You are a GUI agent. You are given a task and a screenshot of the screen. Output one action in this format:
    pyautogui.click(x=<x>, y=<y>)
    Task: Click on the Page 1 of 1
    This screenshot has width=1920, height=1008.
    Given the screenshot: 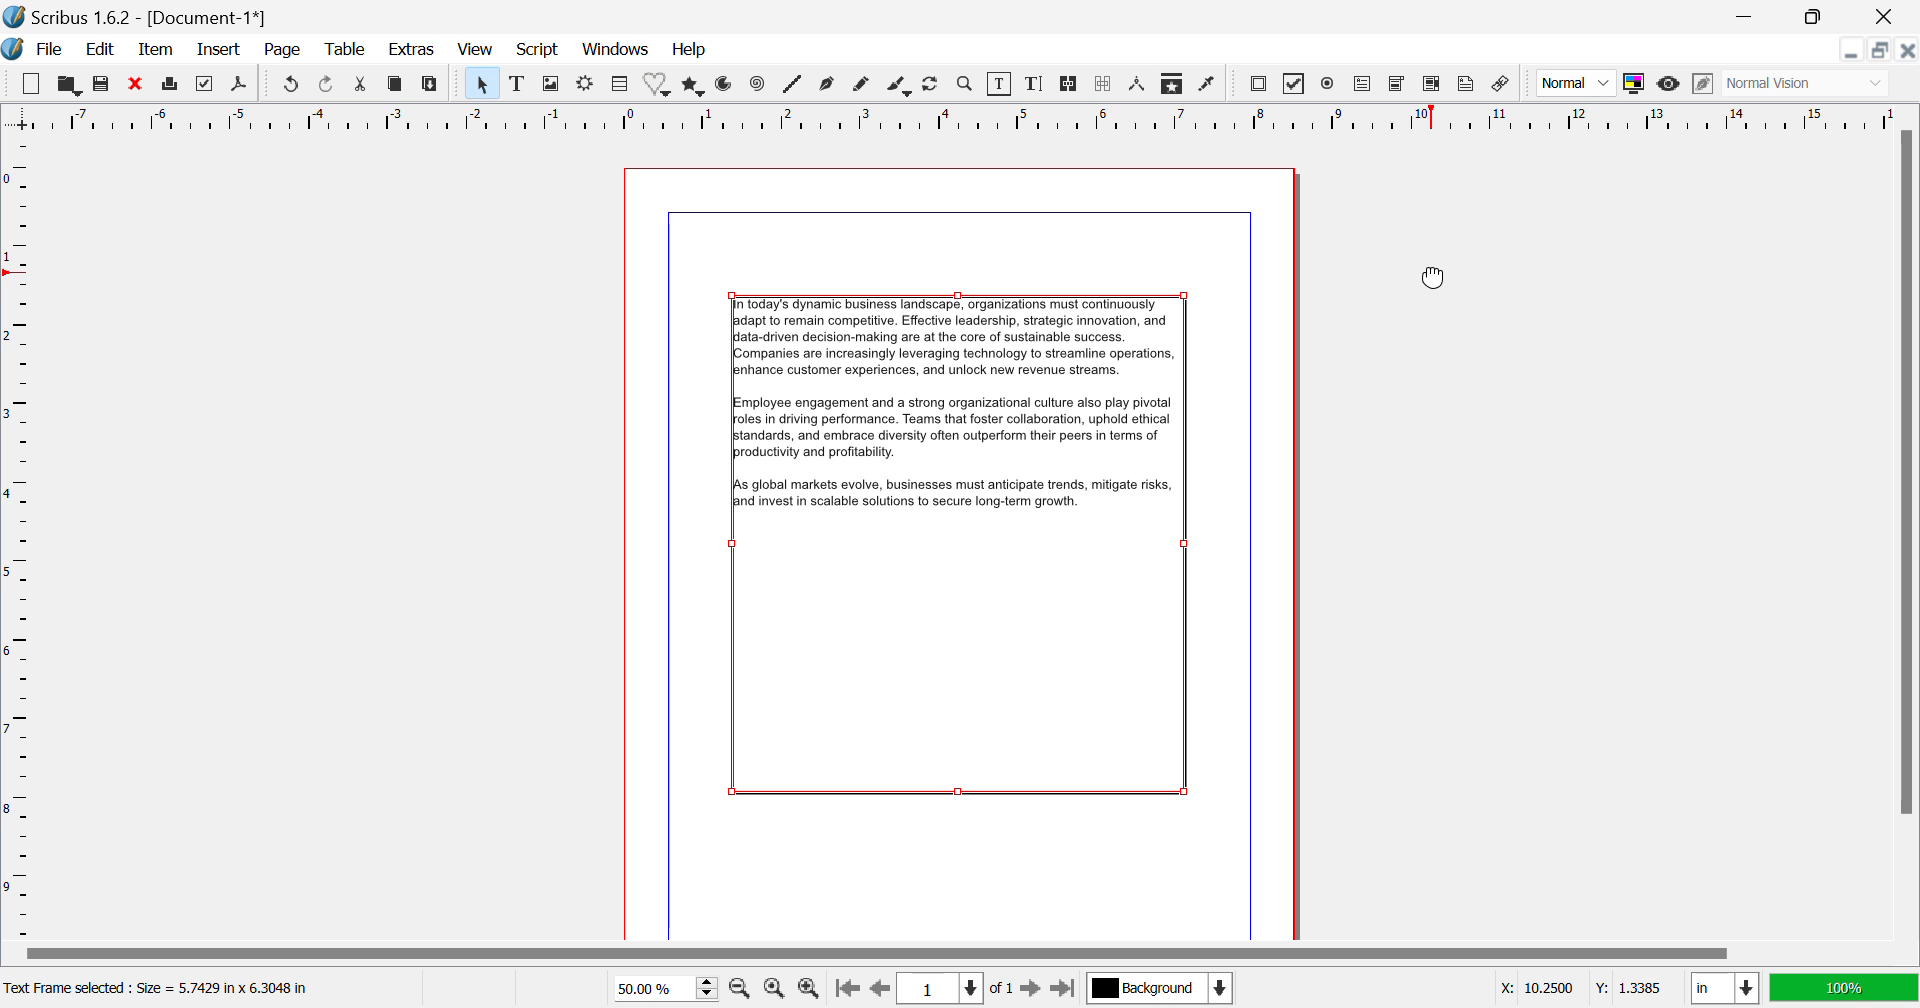 What is the action you would take?
    pyautogui.click(x=959, y=990)
    